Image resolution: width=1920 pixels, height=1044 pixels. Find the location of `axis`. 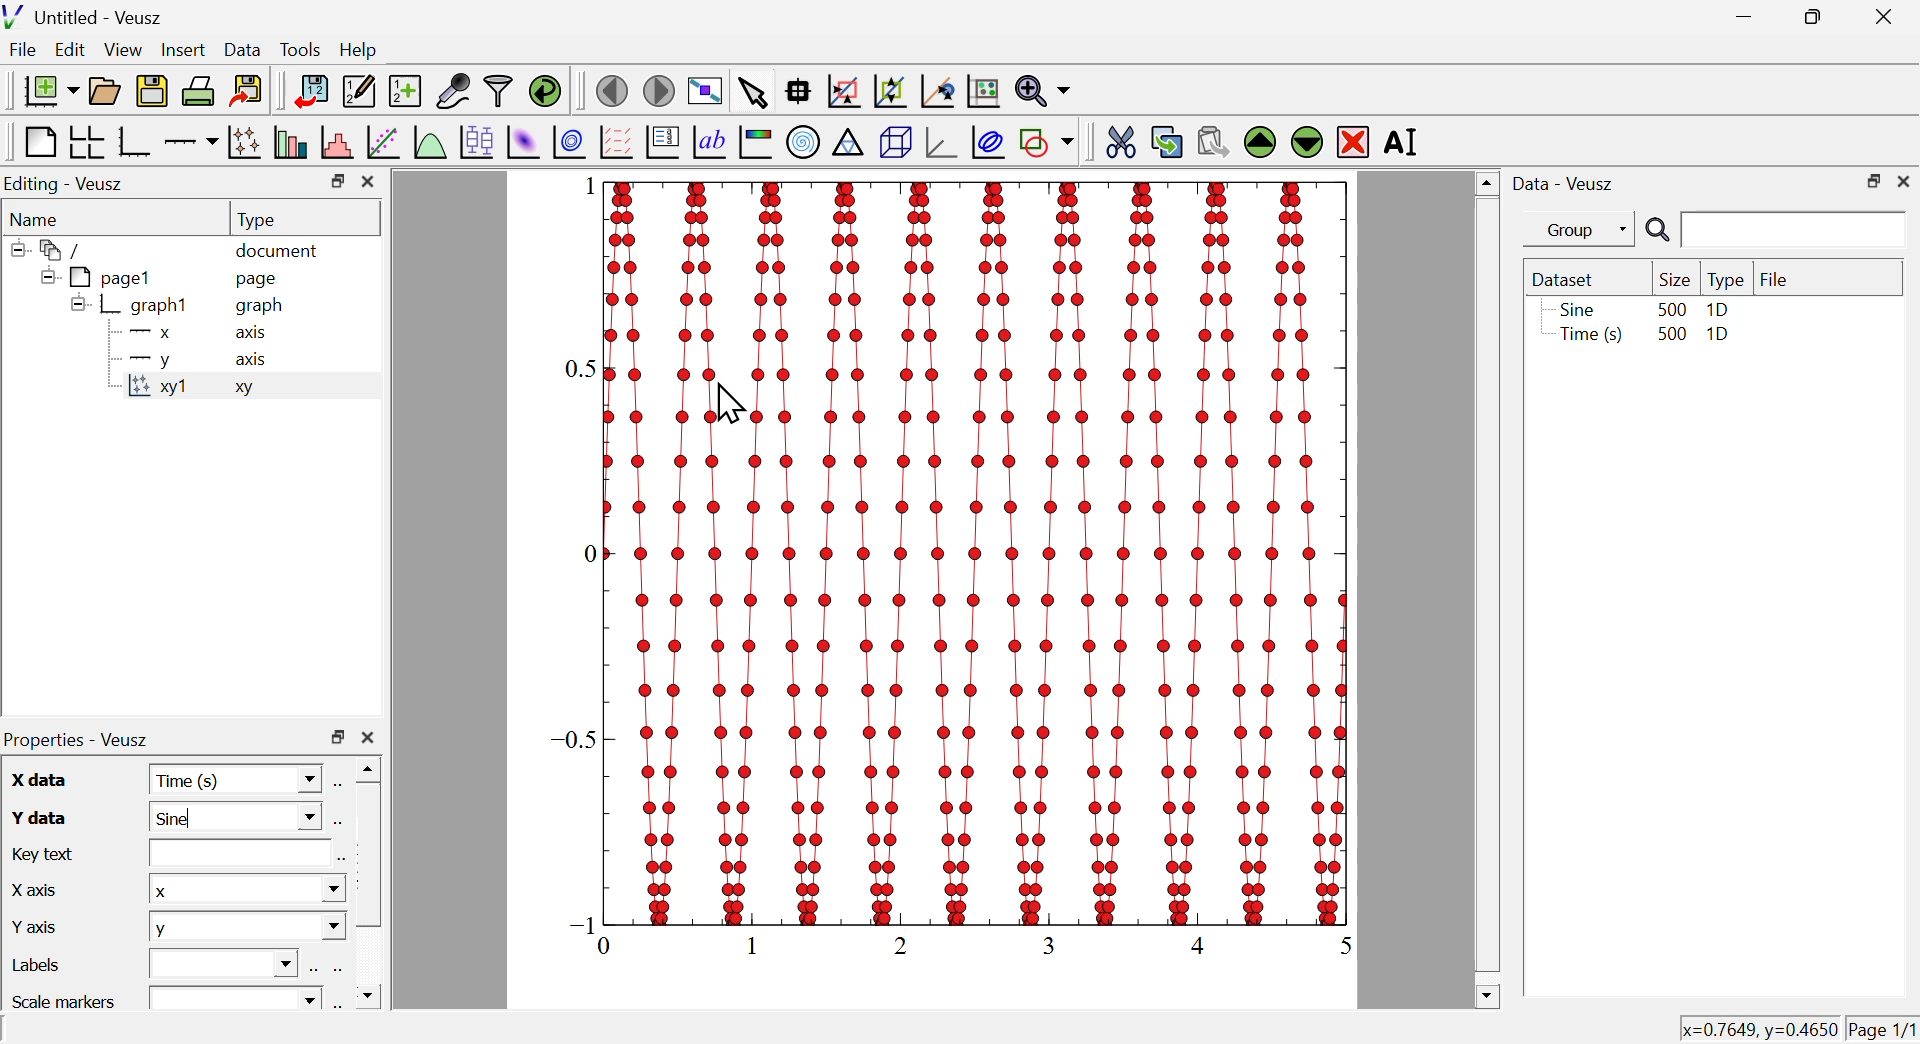

axis is located at coordinates (253, 334).